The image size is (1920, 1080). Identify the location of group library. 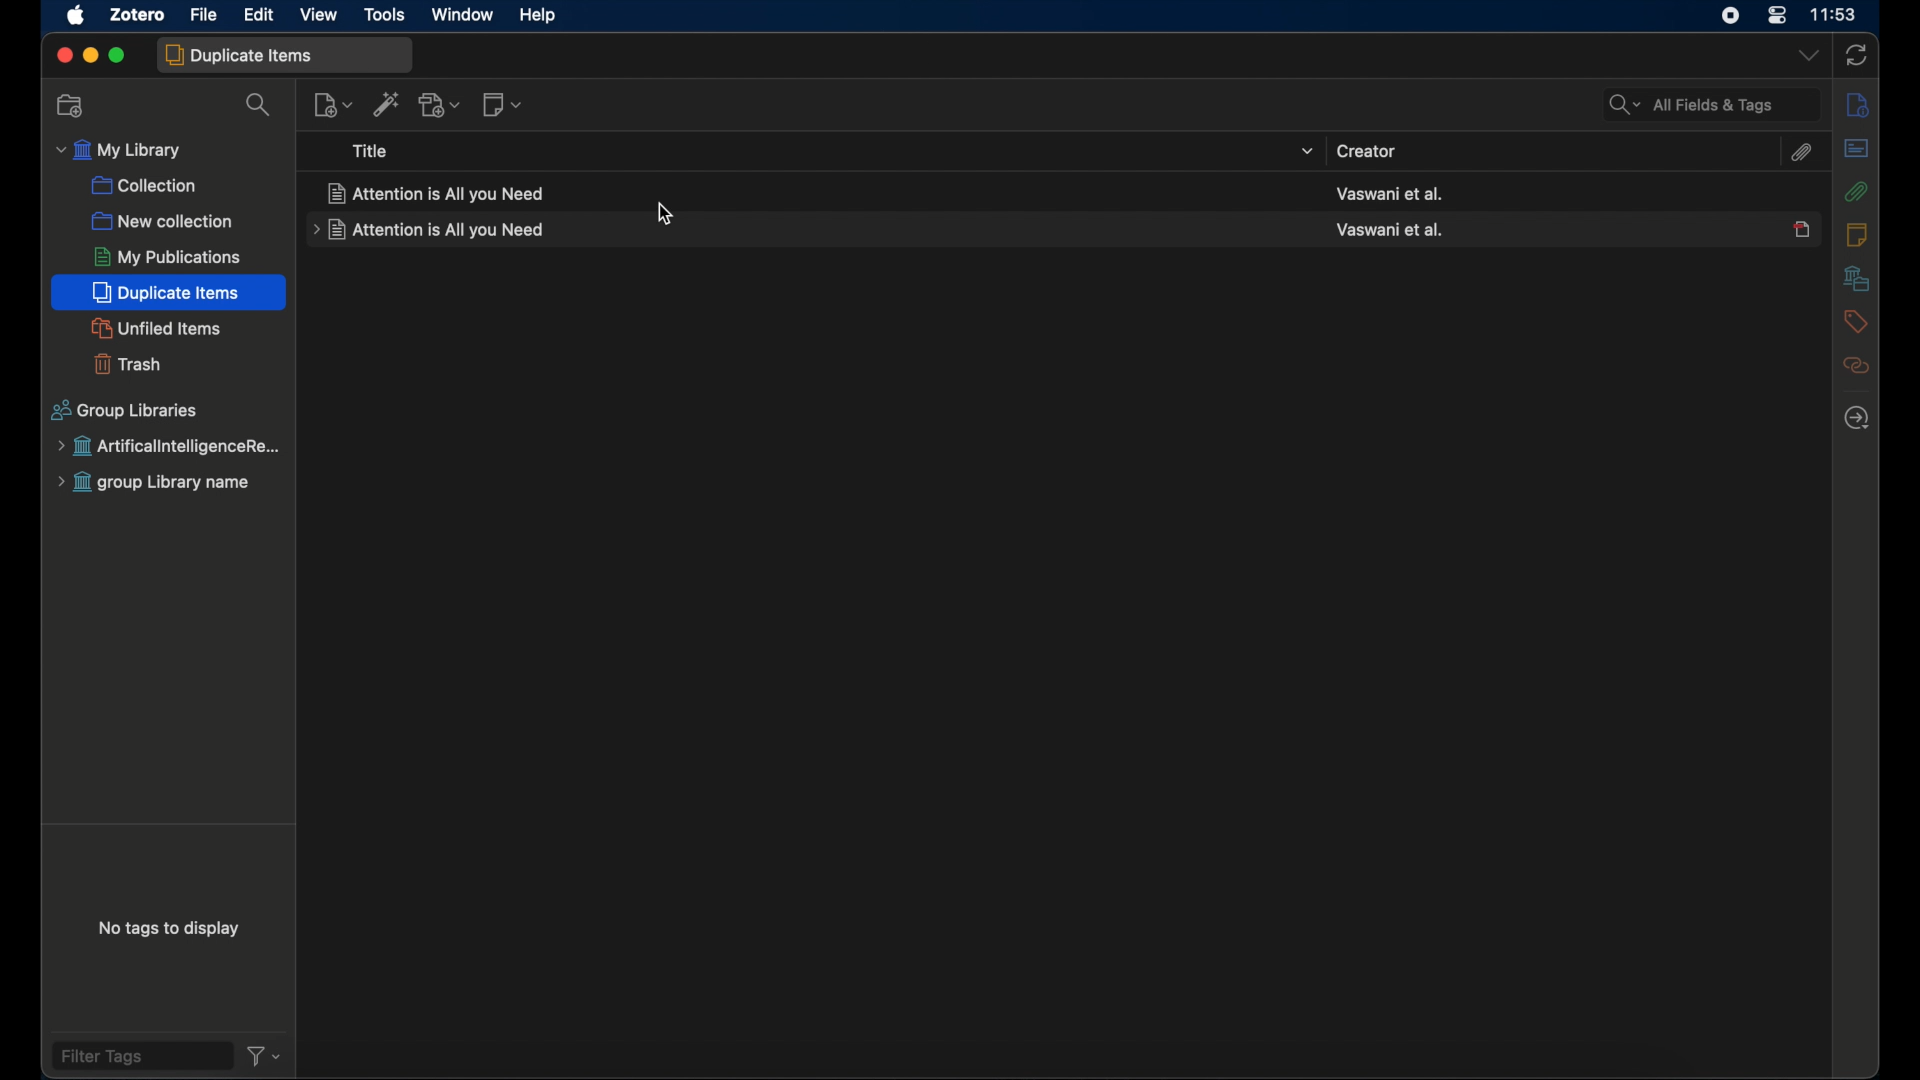
(162, 483).